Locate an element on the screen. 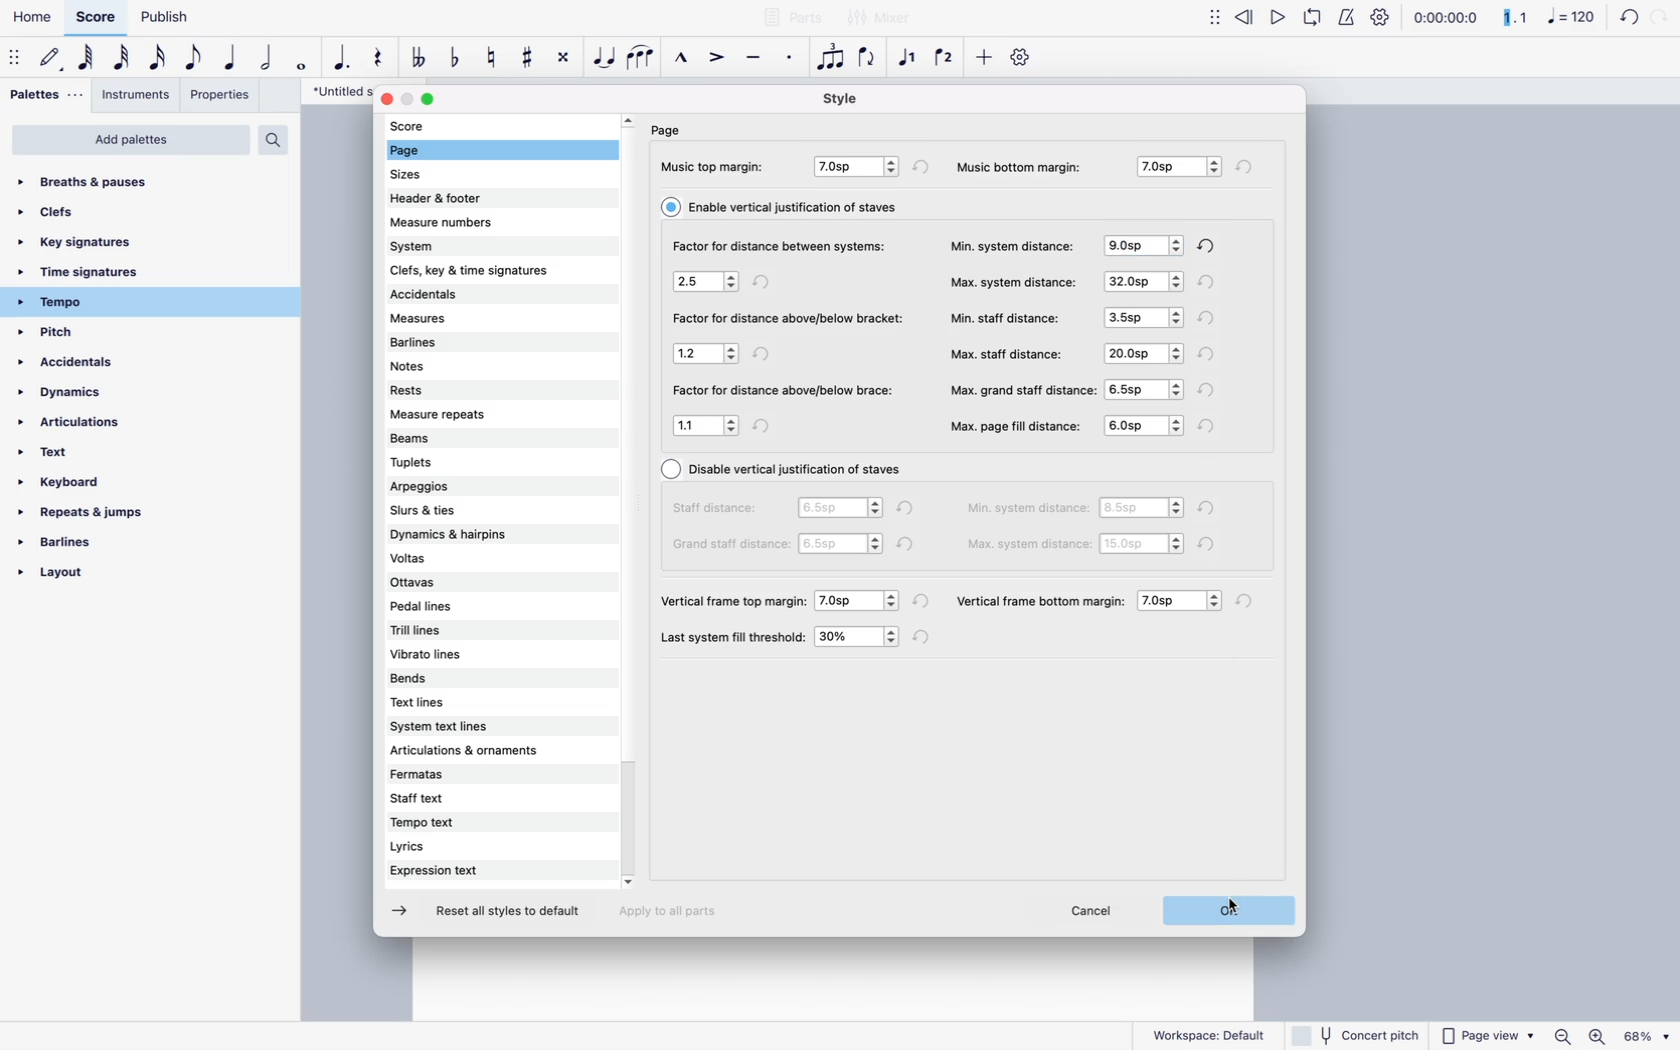  sizes is located at coordinates (434, 177).